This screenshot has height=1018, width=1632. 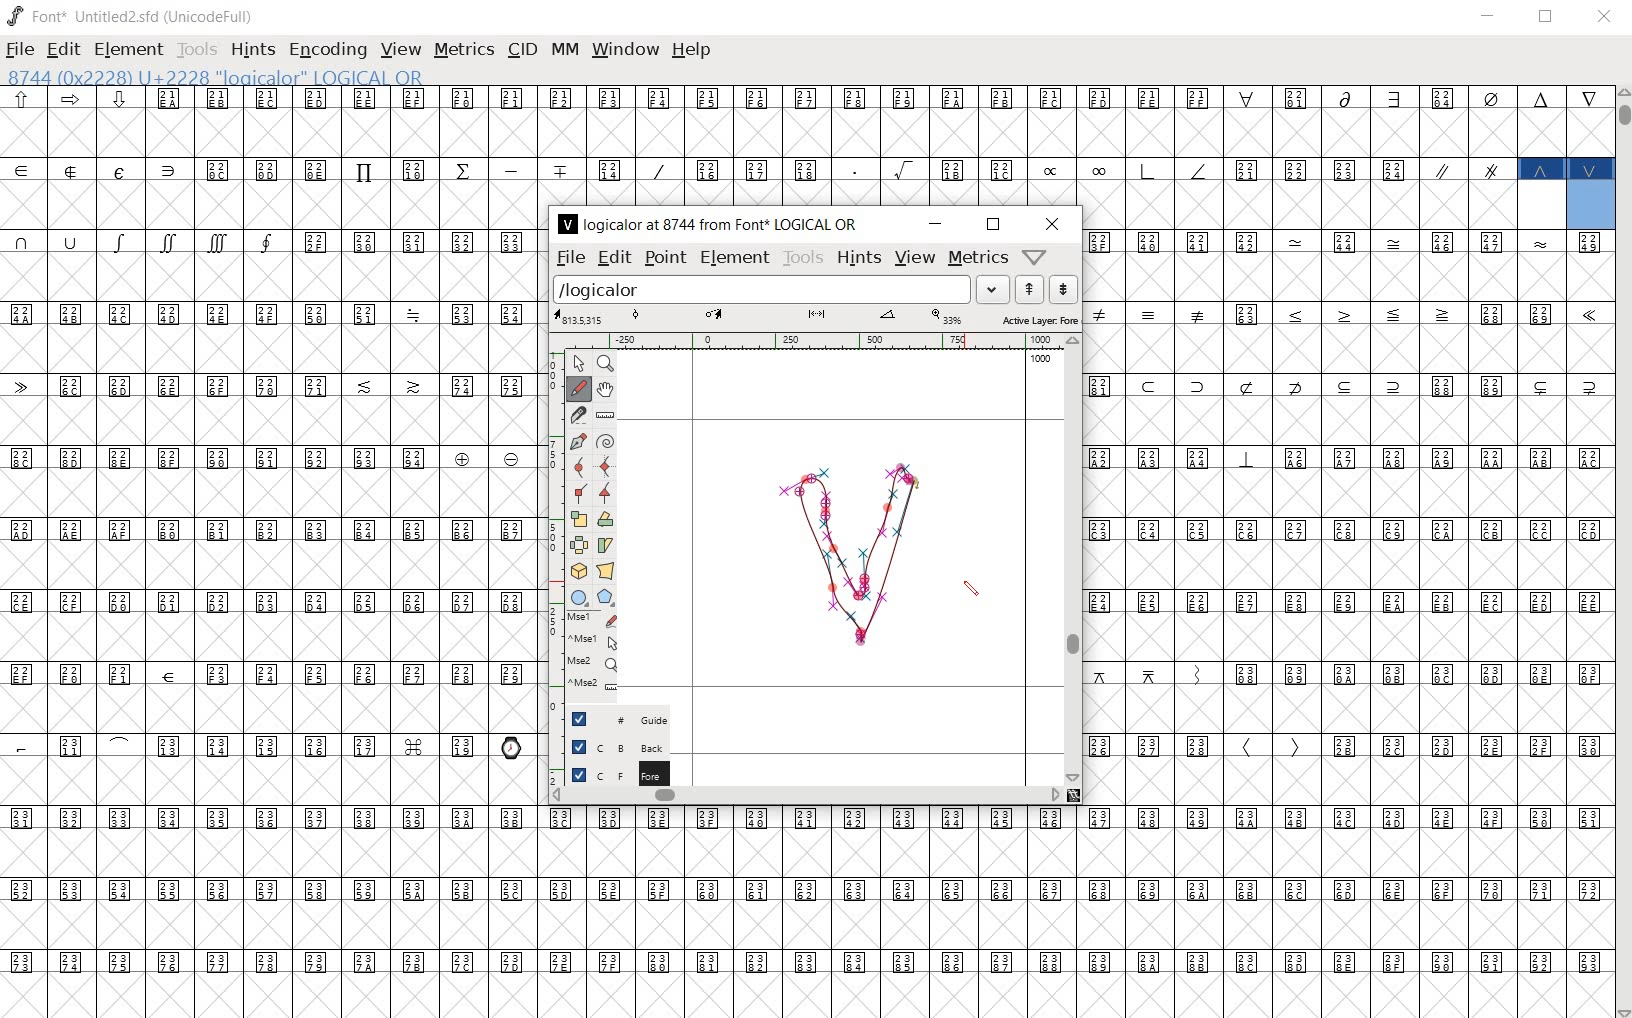 What do you see at coordinates (223, 76) in the screenshot?
I see `8744 (0x2228) U+2228 "logicalor" LOGICAL OR` at bounding box center [223, 76].